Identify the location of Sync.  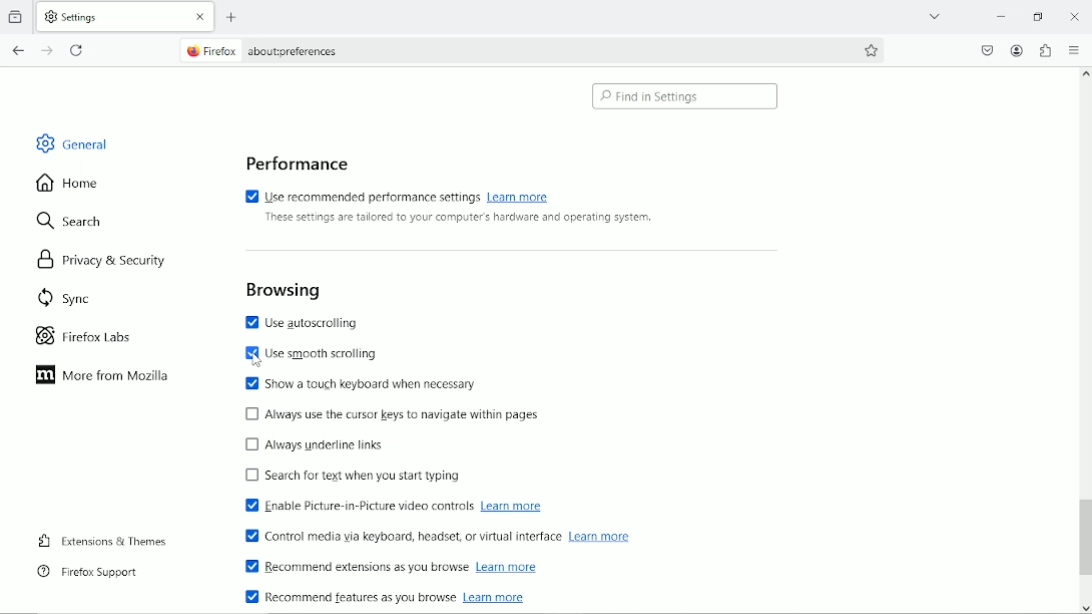
(59, 297).